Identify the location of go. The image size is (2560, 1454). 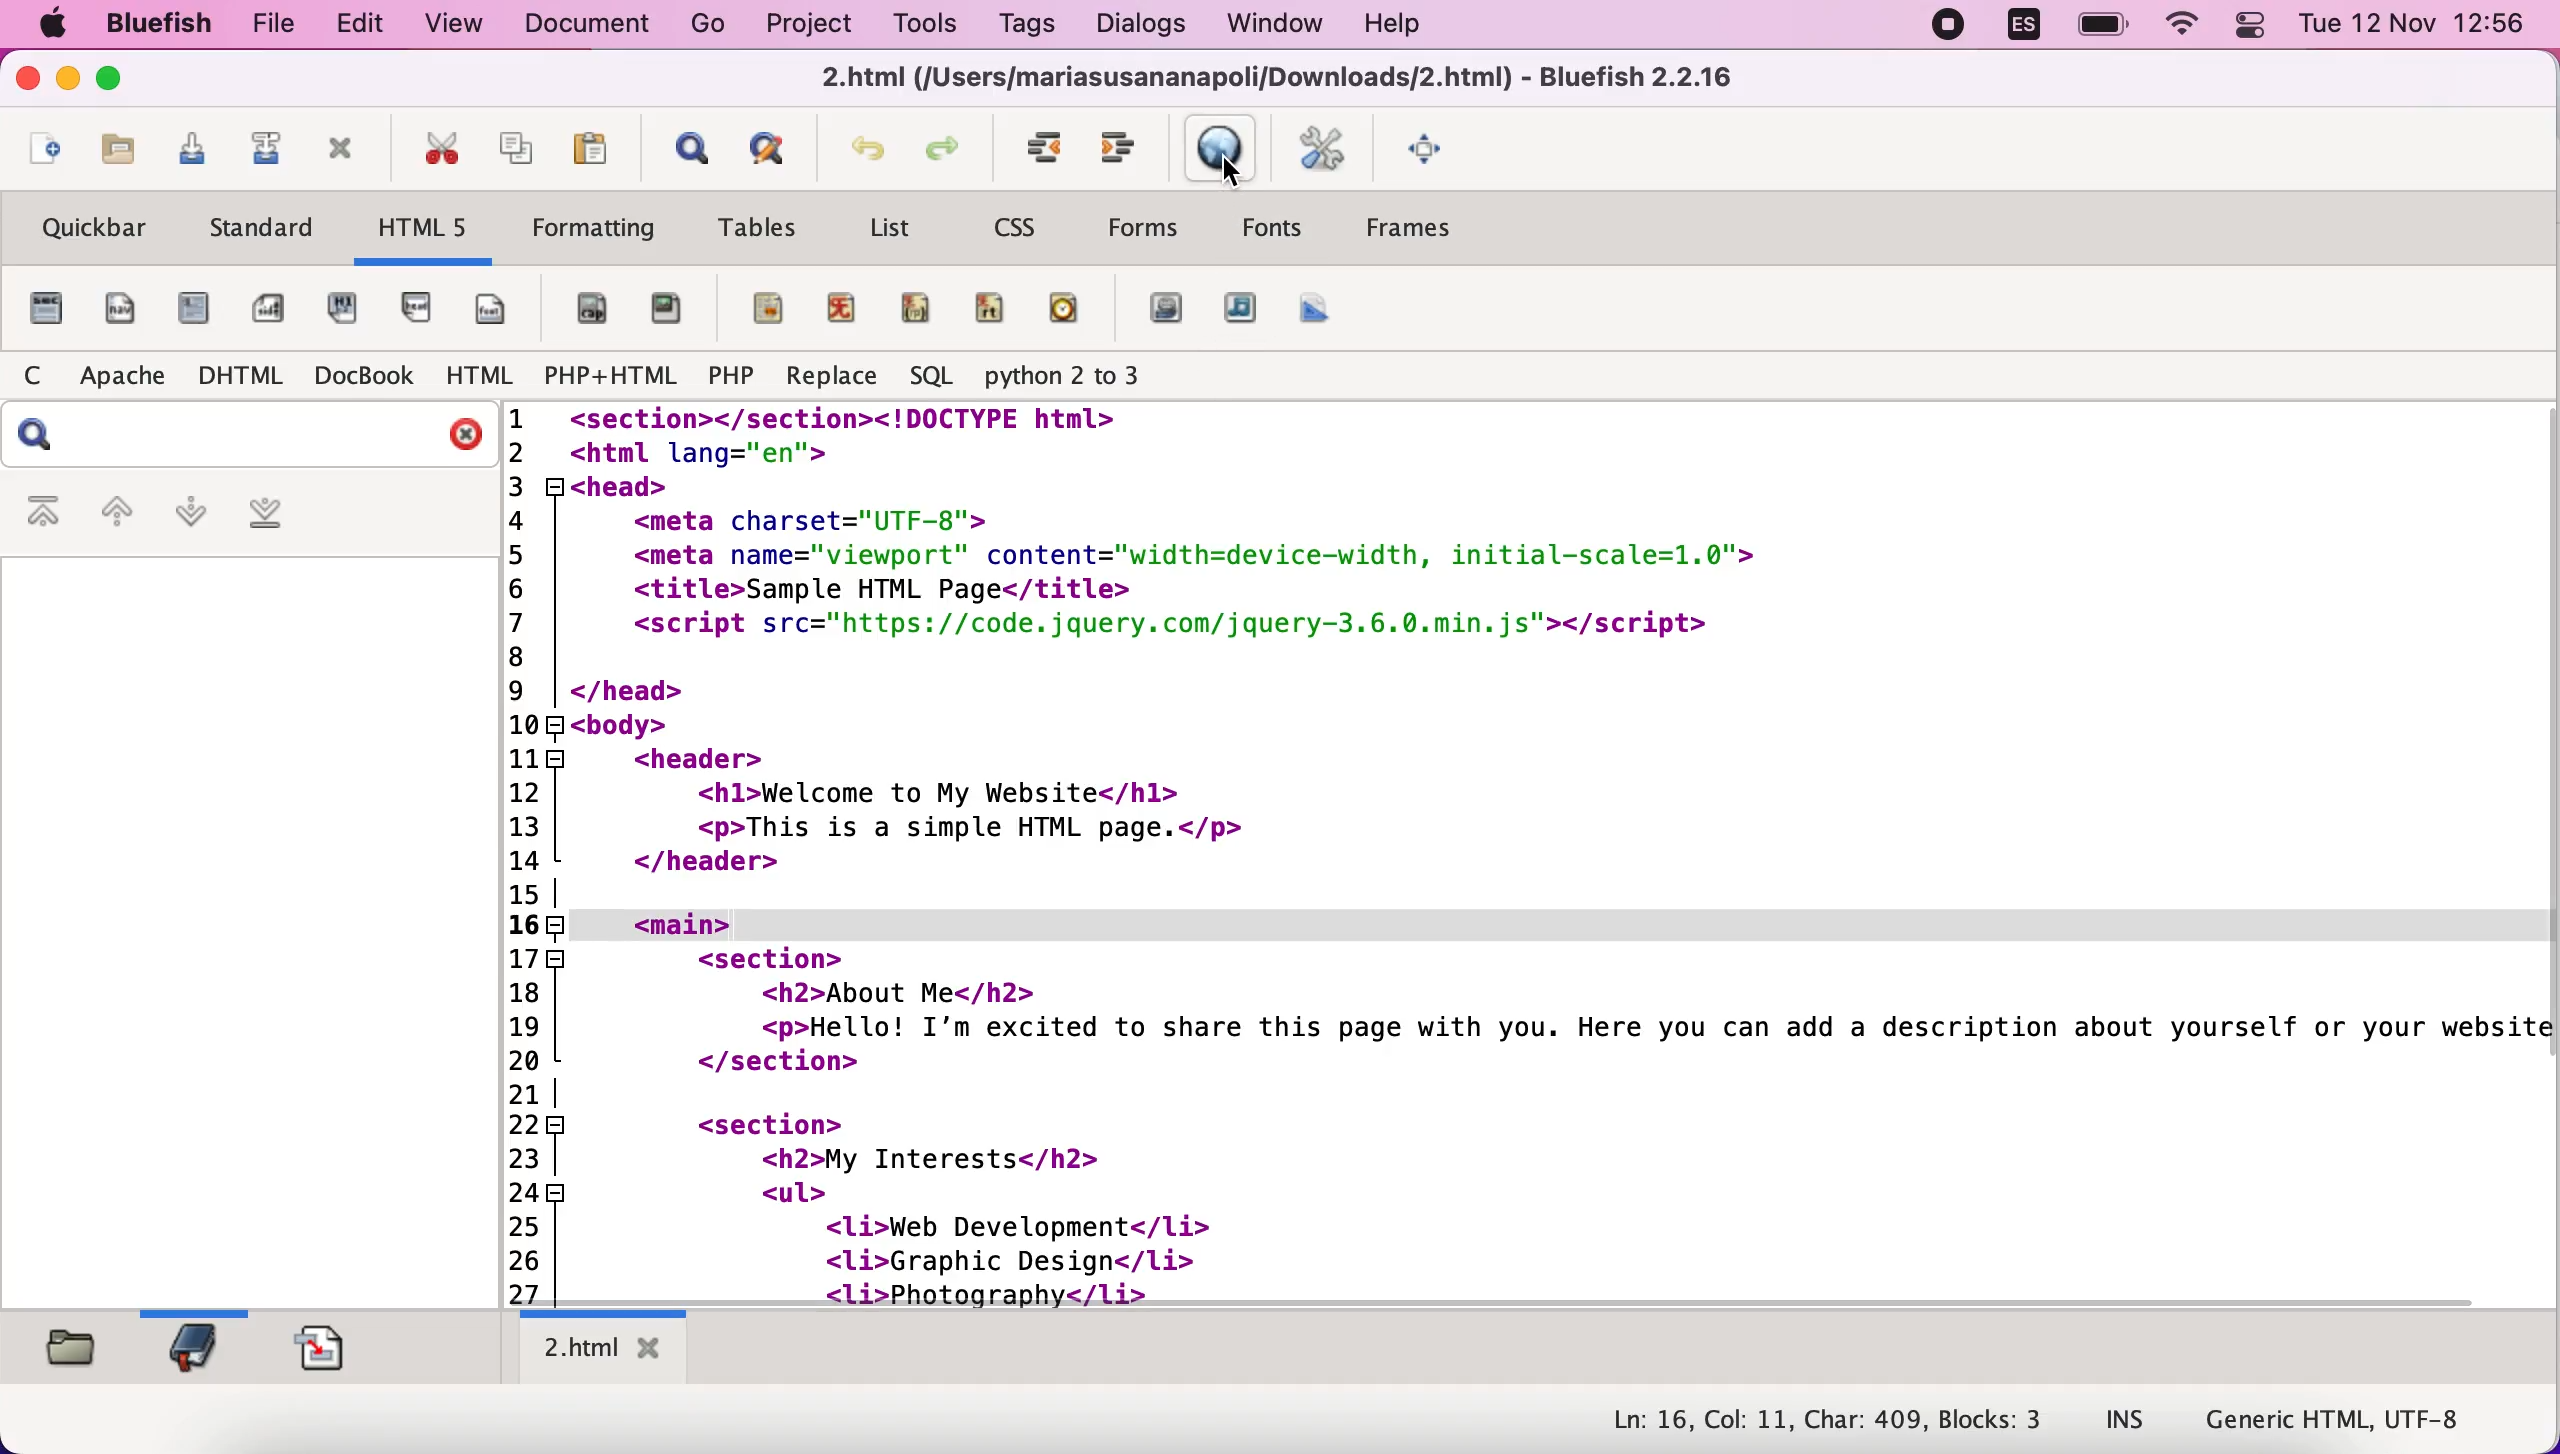
(711, 27).